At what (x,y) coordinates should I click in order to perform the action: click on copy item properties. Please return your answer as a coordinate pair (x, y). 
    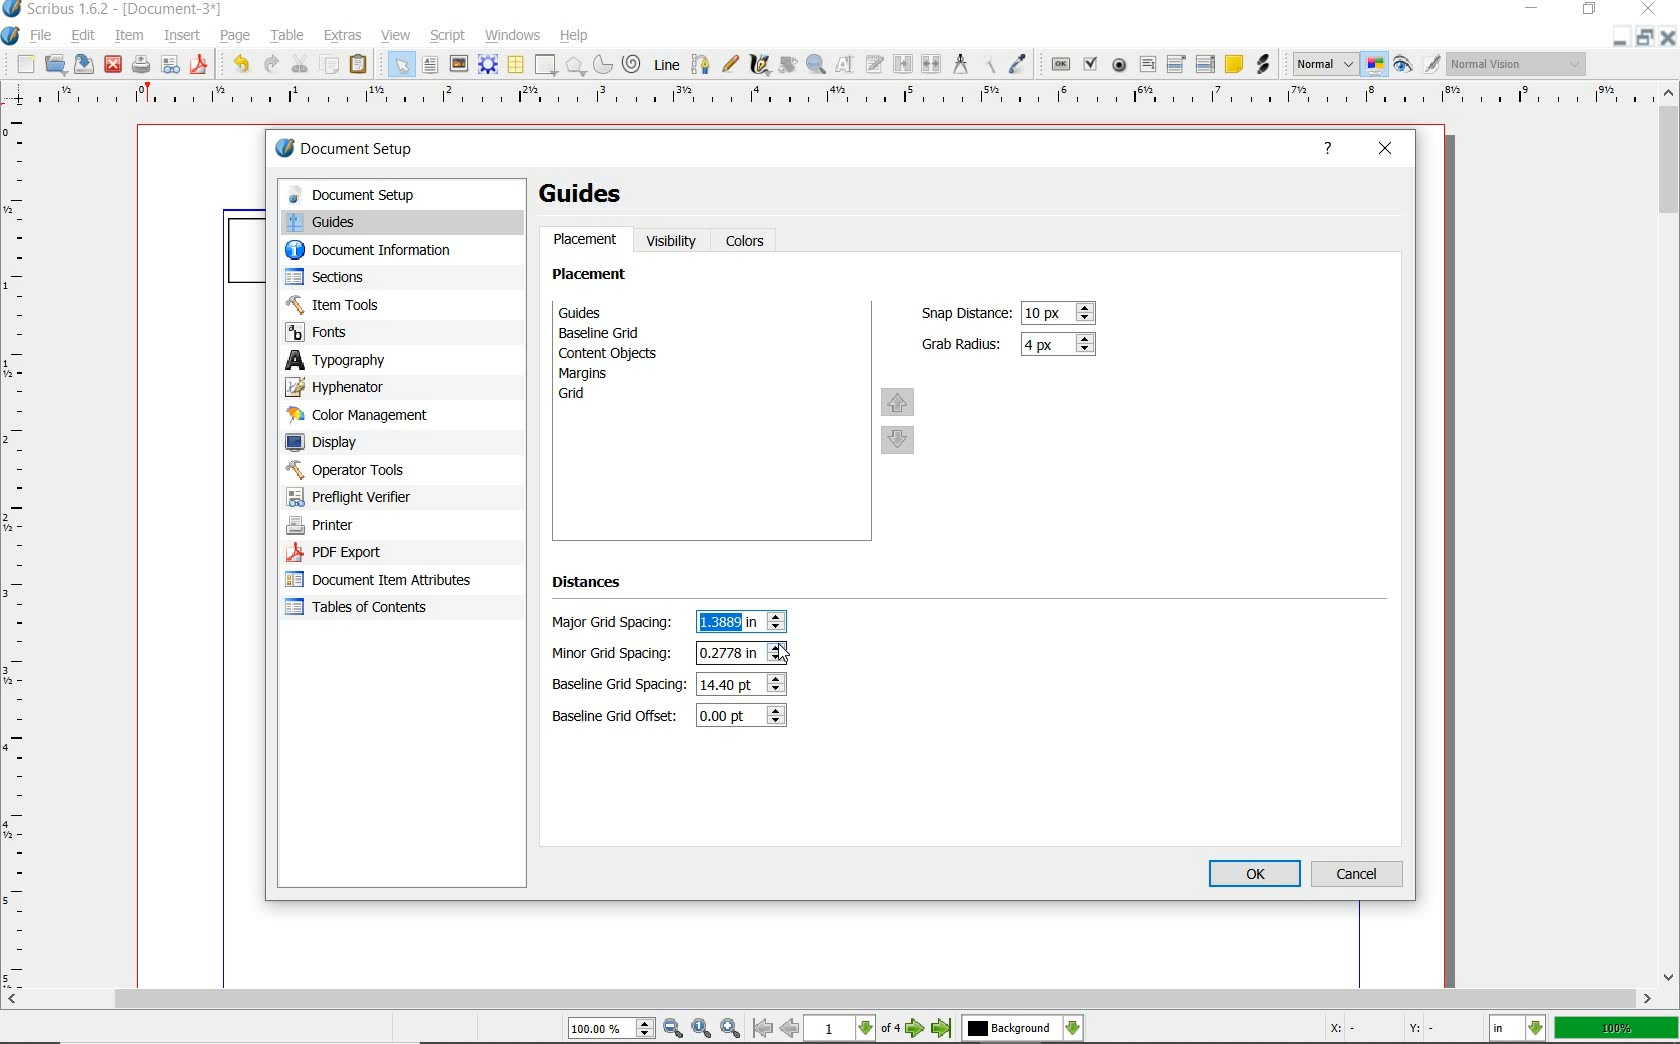
    Looking at the image, I should click on (987, 63).